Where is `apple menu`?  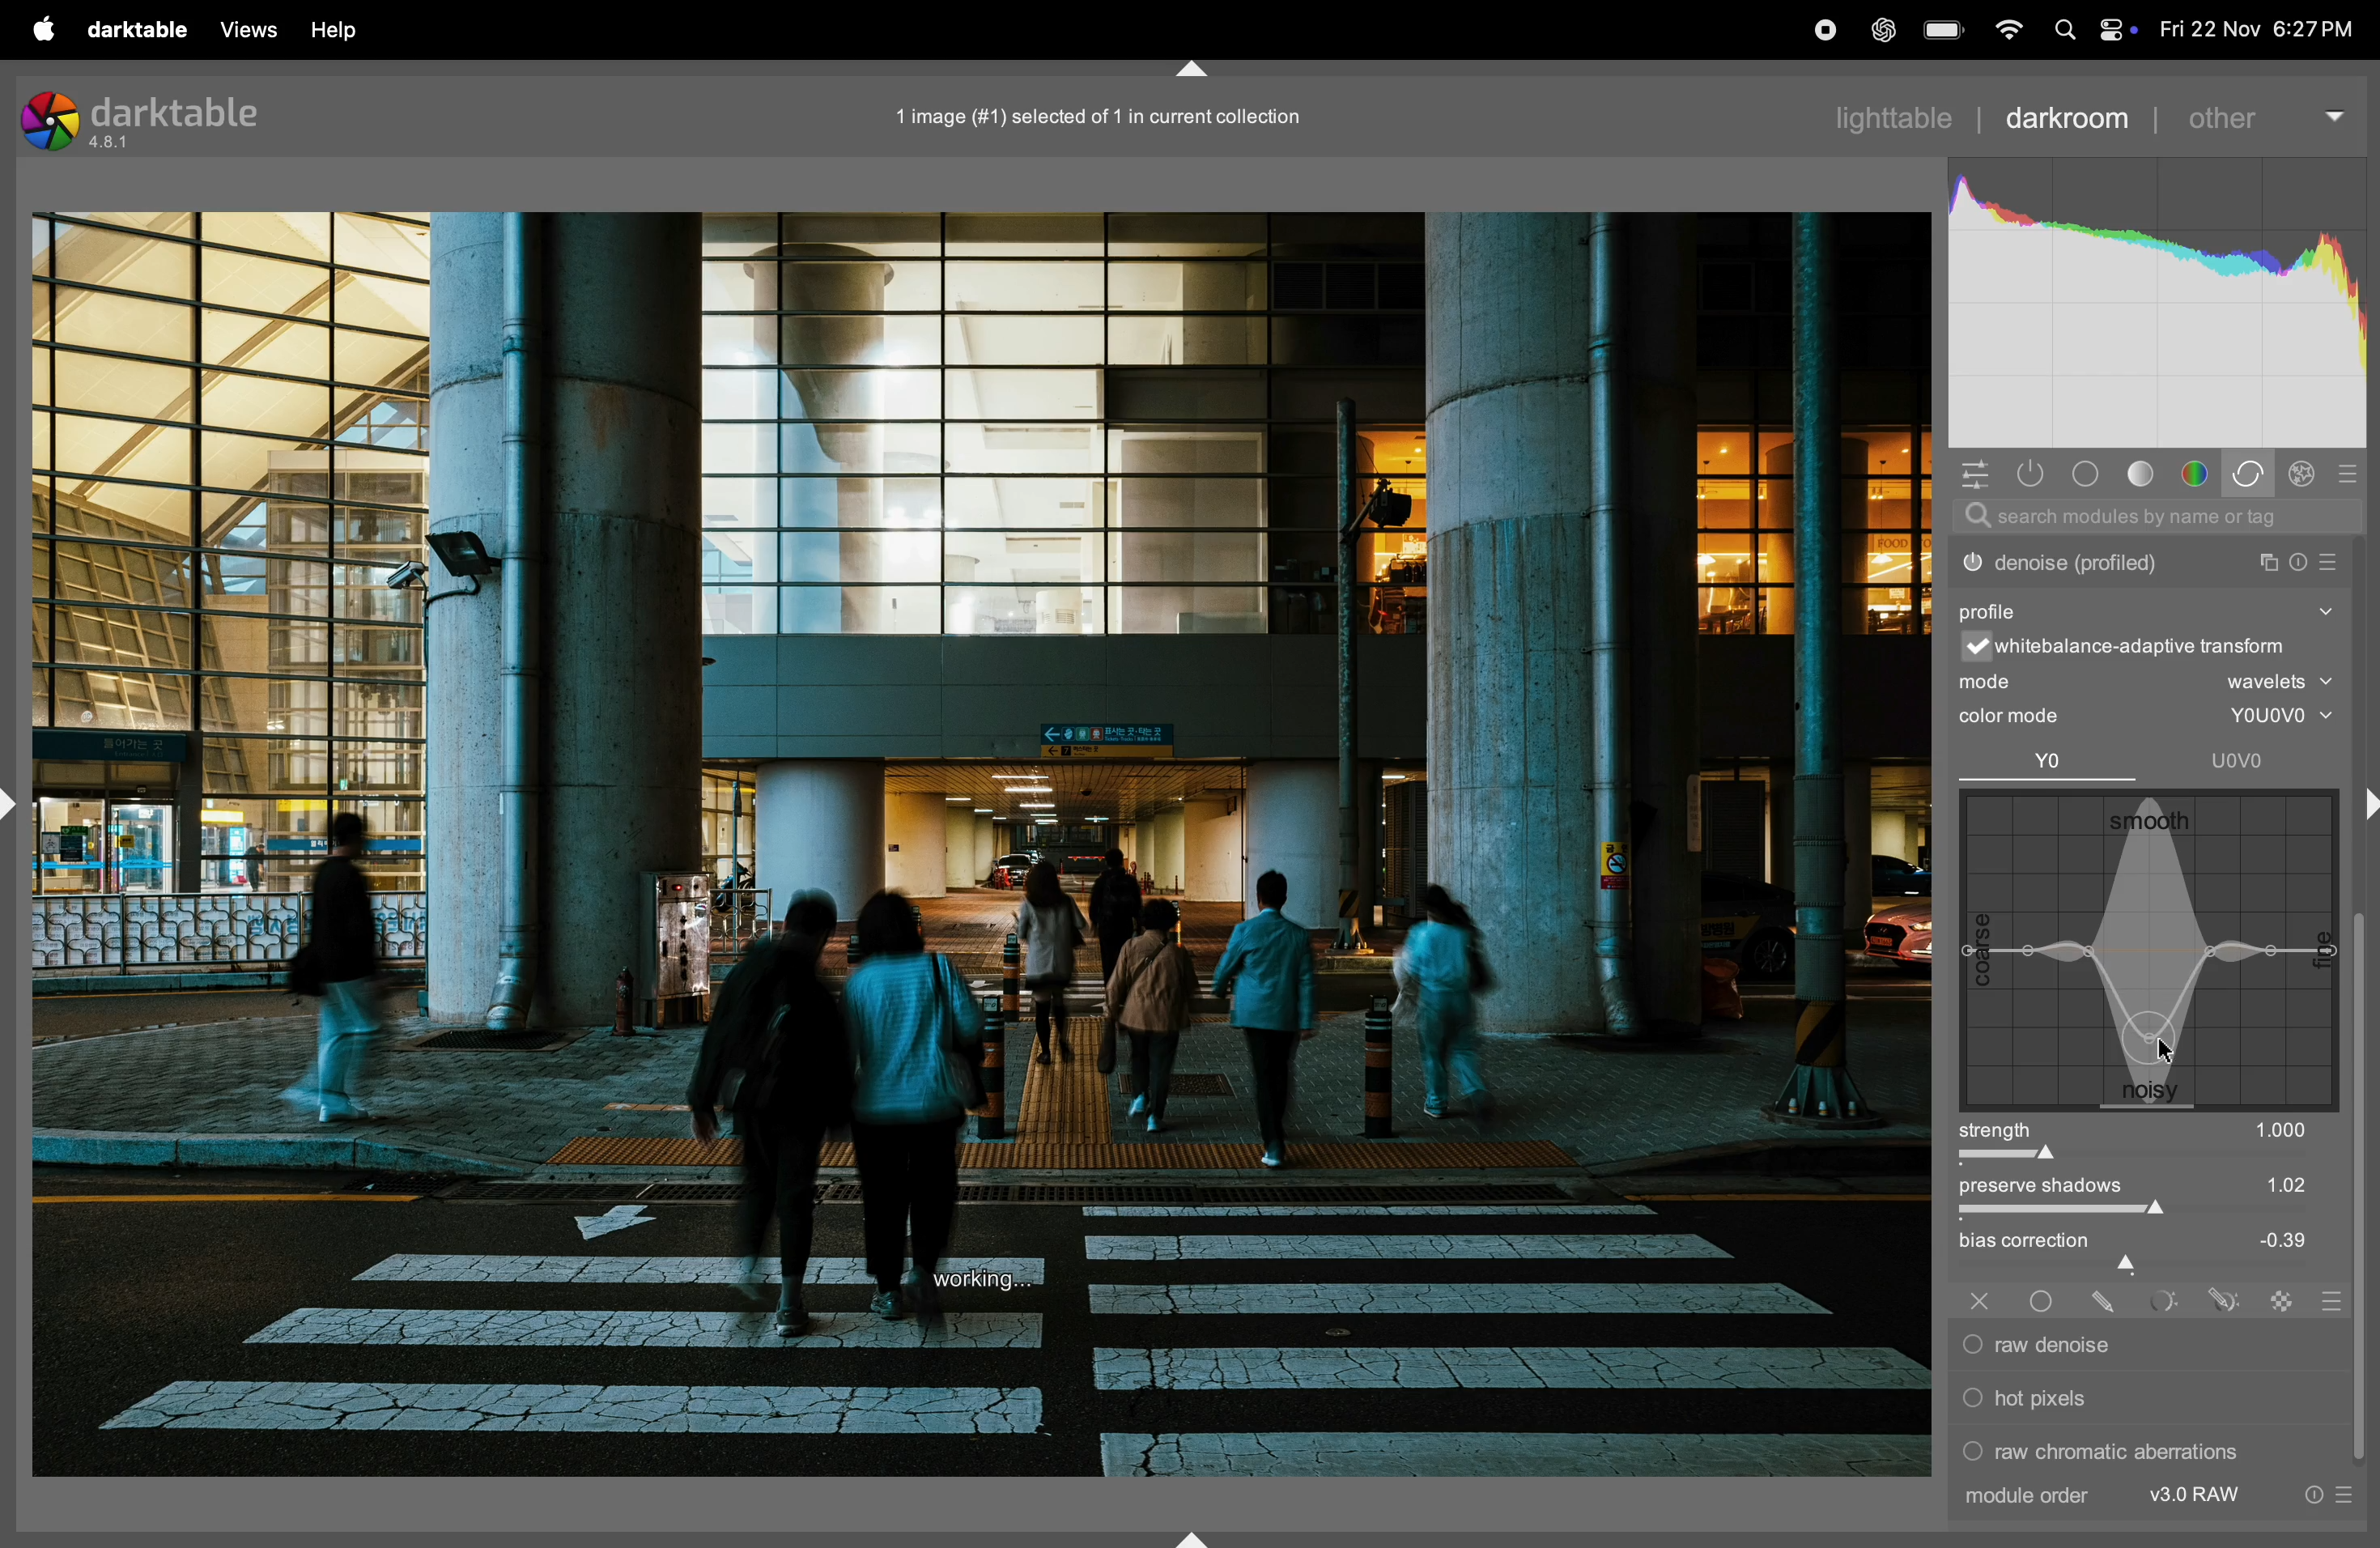
apple menu is located at coordinates (44, 29).